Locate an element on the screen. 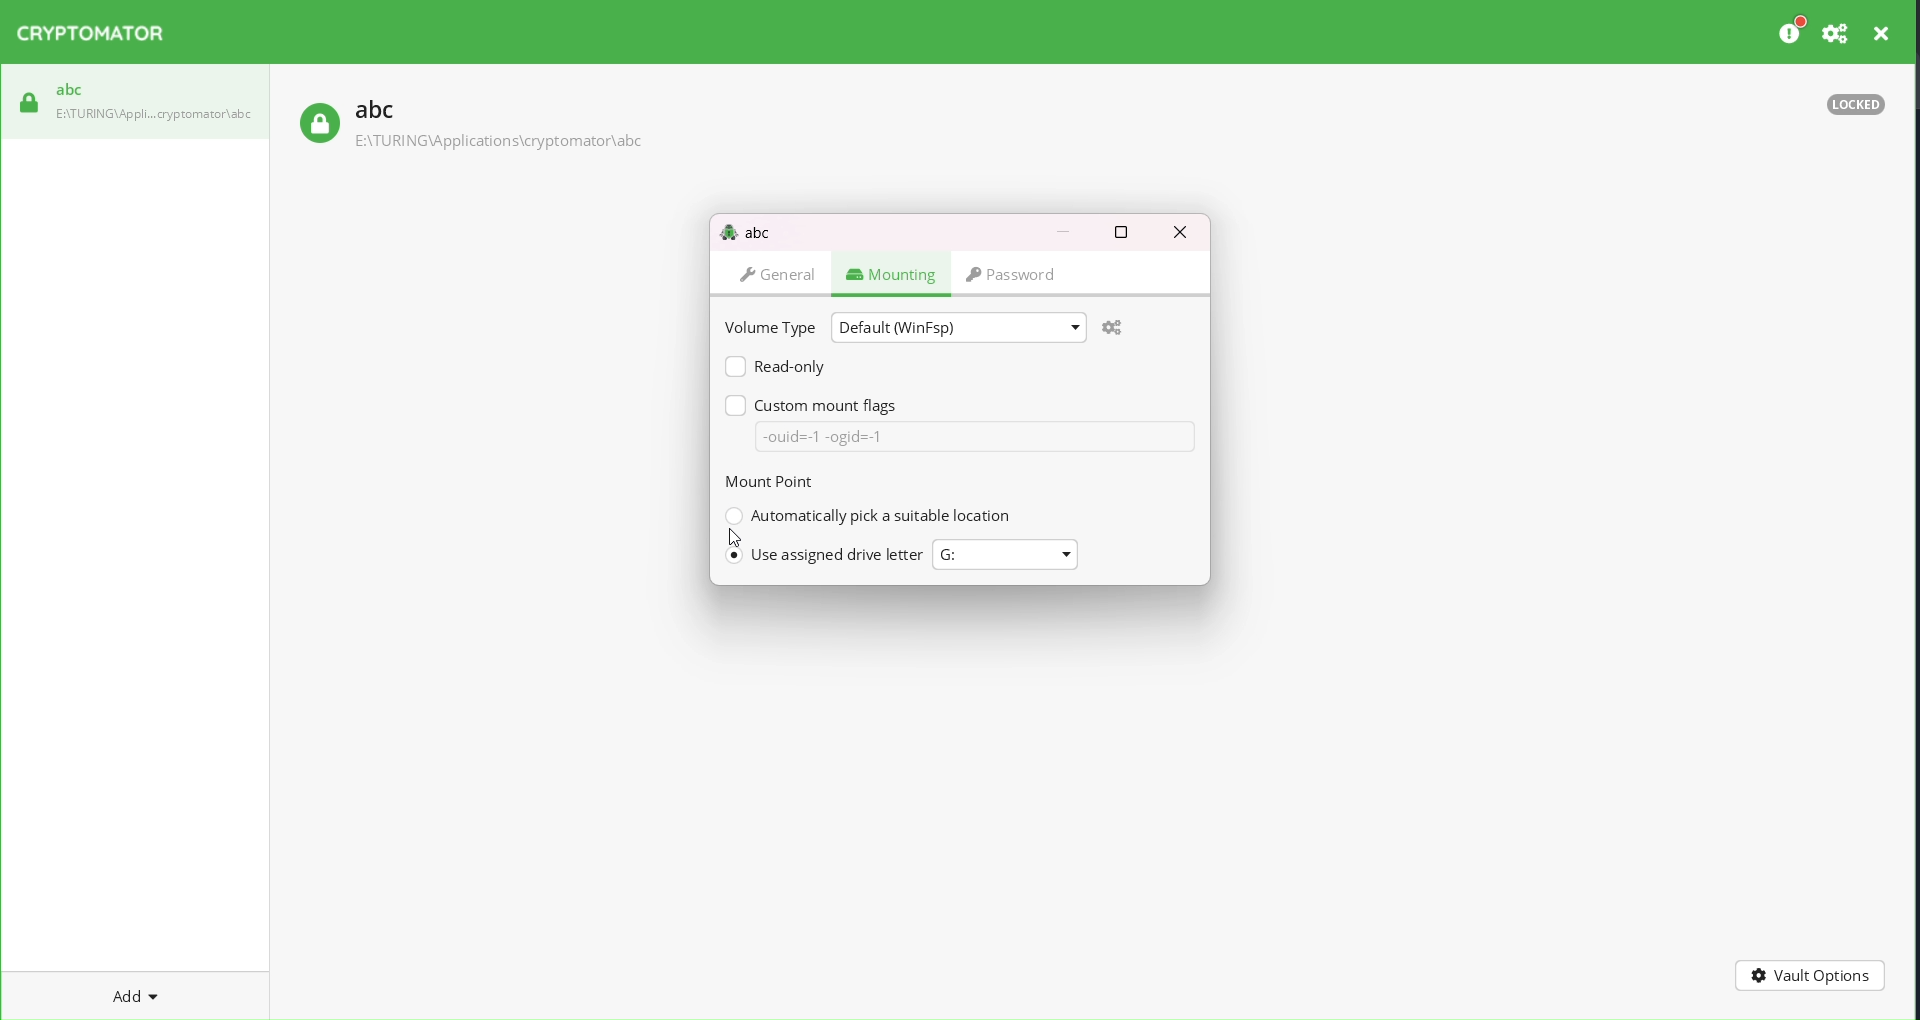 This screenshot has height=1020, width=1920. minimize is located at coordinates (1061, 231).